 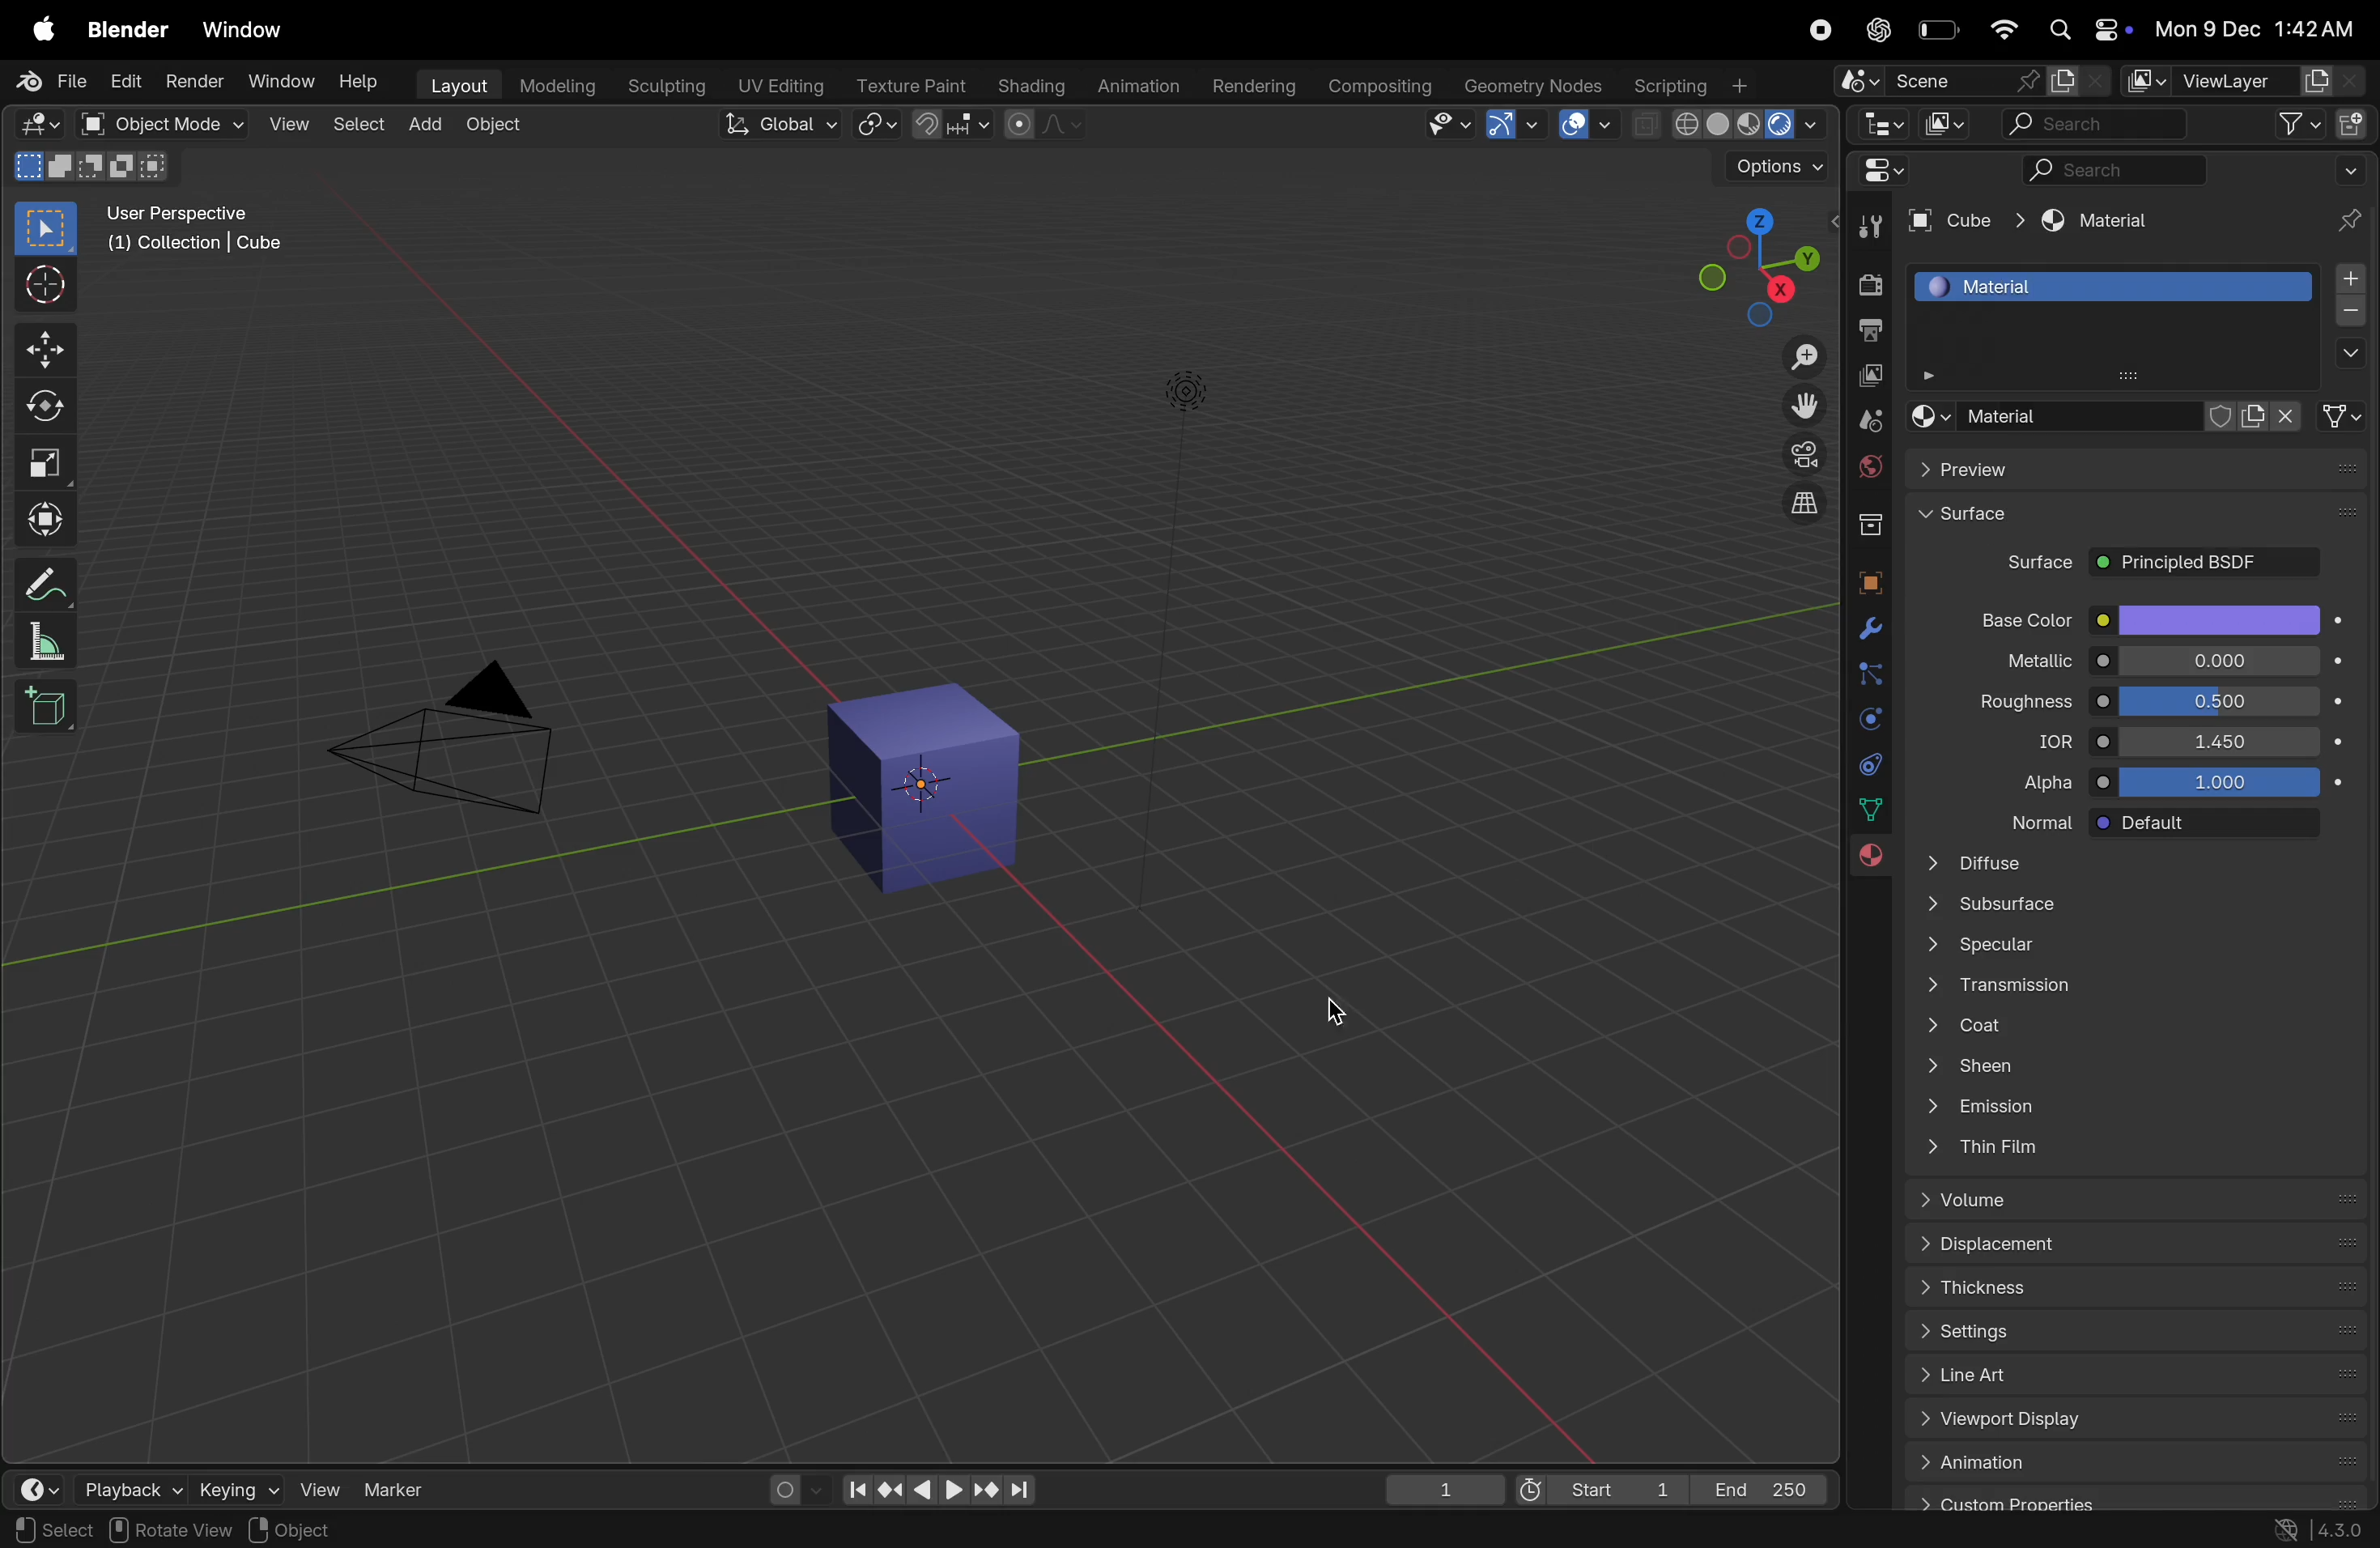 What do you see at coordinates (44, 349) in the screenshot?
I see `move` at bounding box center [44, 349].